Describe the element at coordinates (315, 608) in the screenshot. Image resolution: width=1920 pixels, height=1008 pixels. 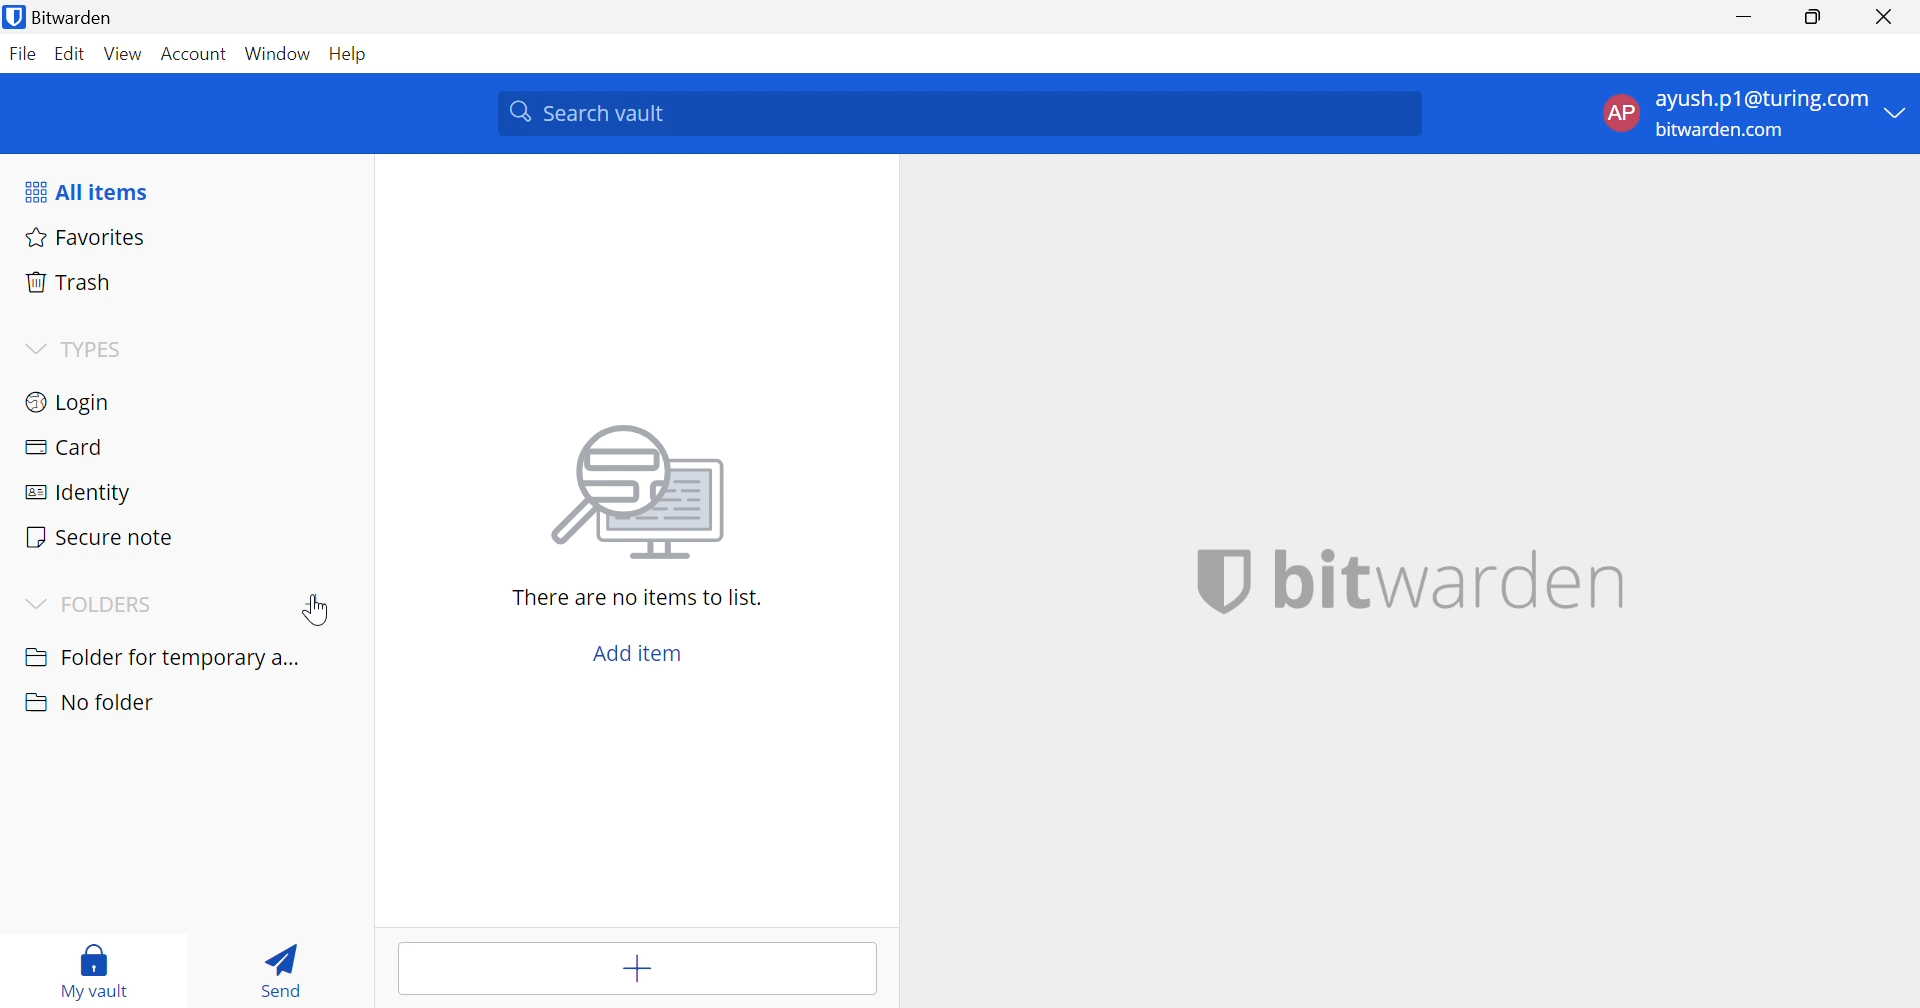
I see `Cursor` at that location.